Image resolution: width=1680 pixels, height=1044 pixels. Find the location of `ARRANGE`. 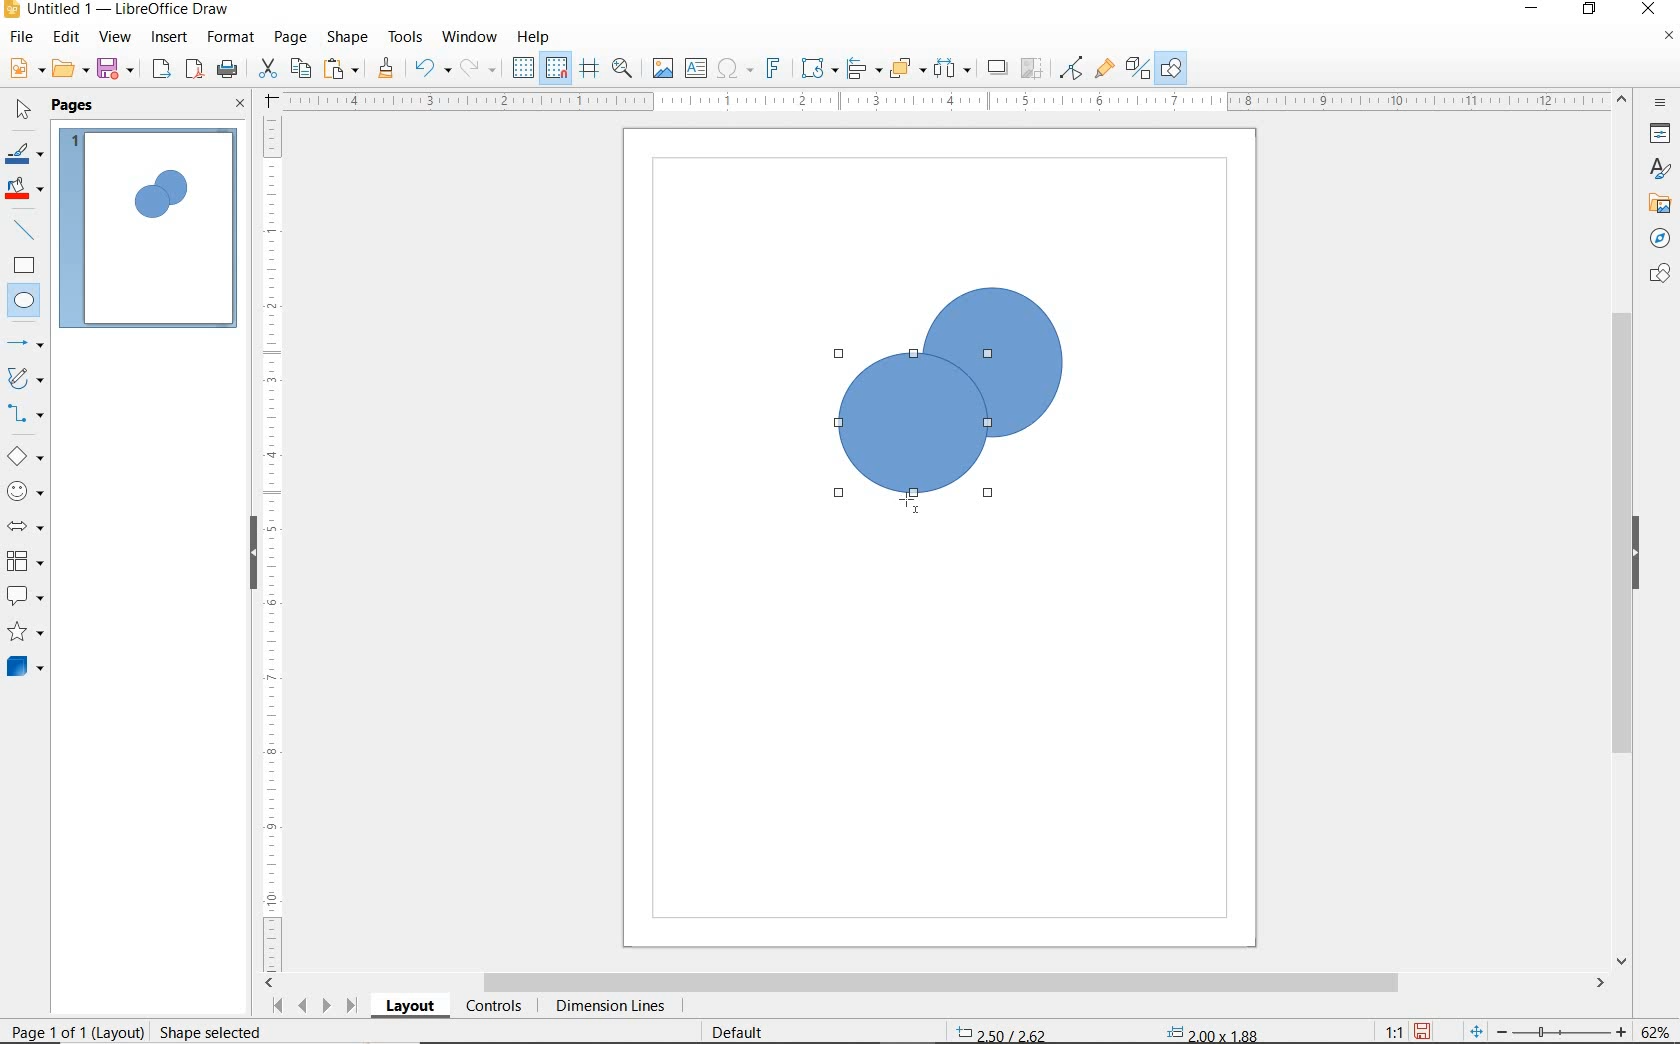

ARRANGE is located at coordinates (907, 69).